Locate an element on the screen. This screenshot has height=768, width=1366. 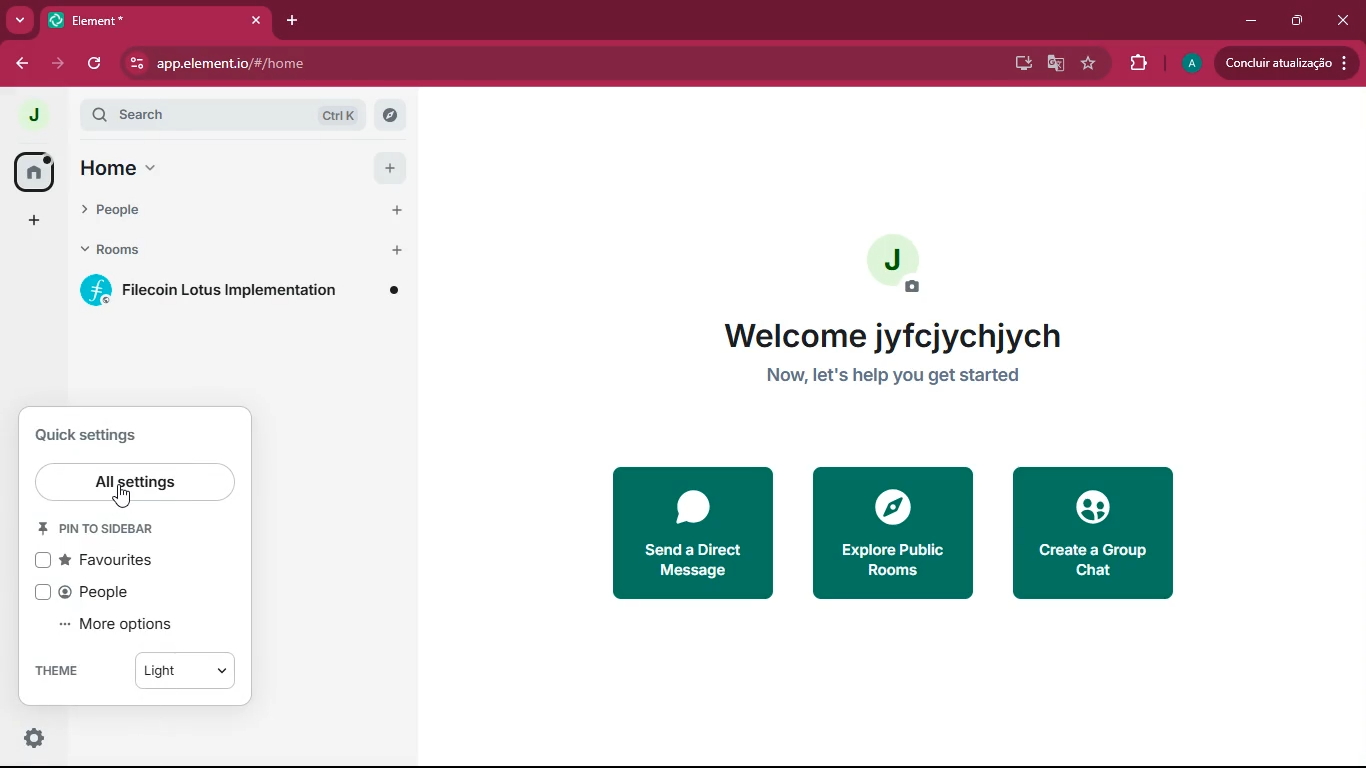
room is located at coordinates (243, 290).